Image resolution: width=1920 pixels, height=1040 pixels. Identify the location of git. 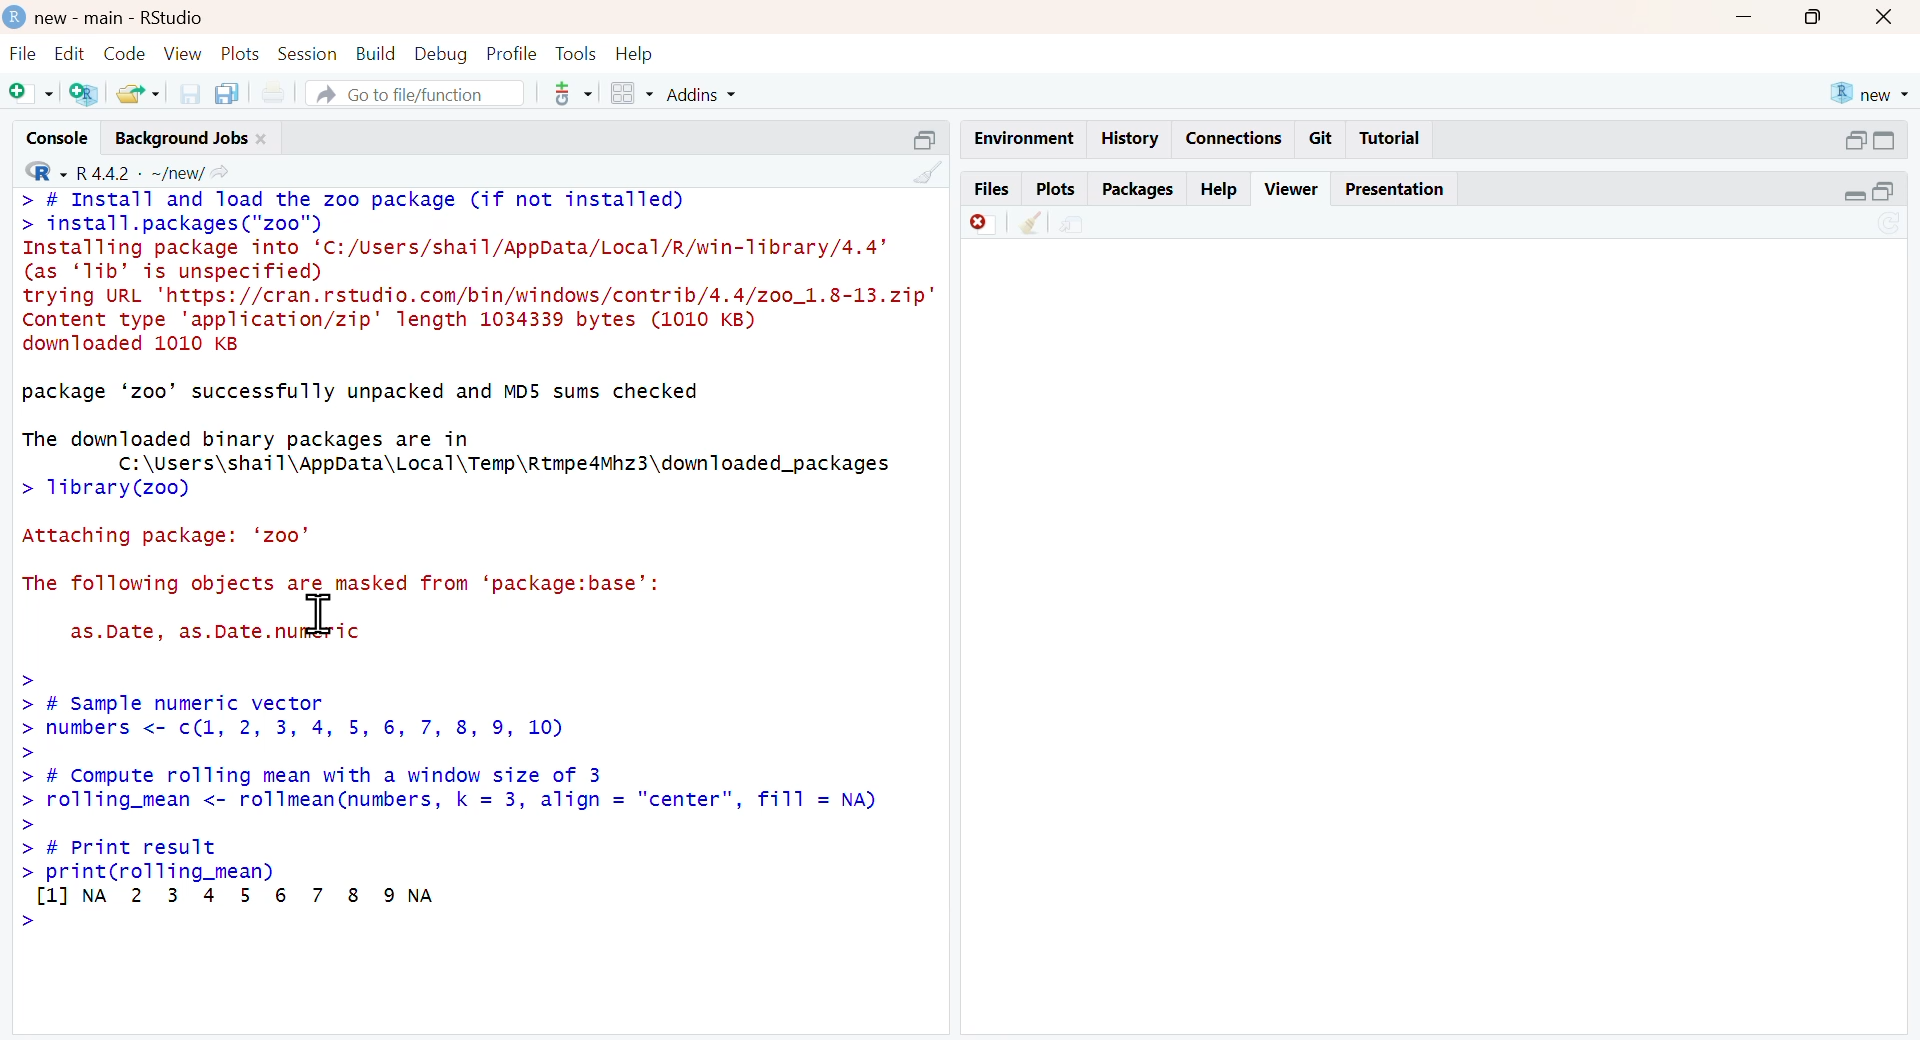
(1322, 138).